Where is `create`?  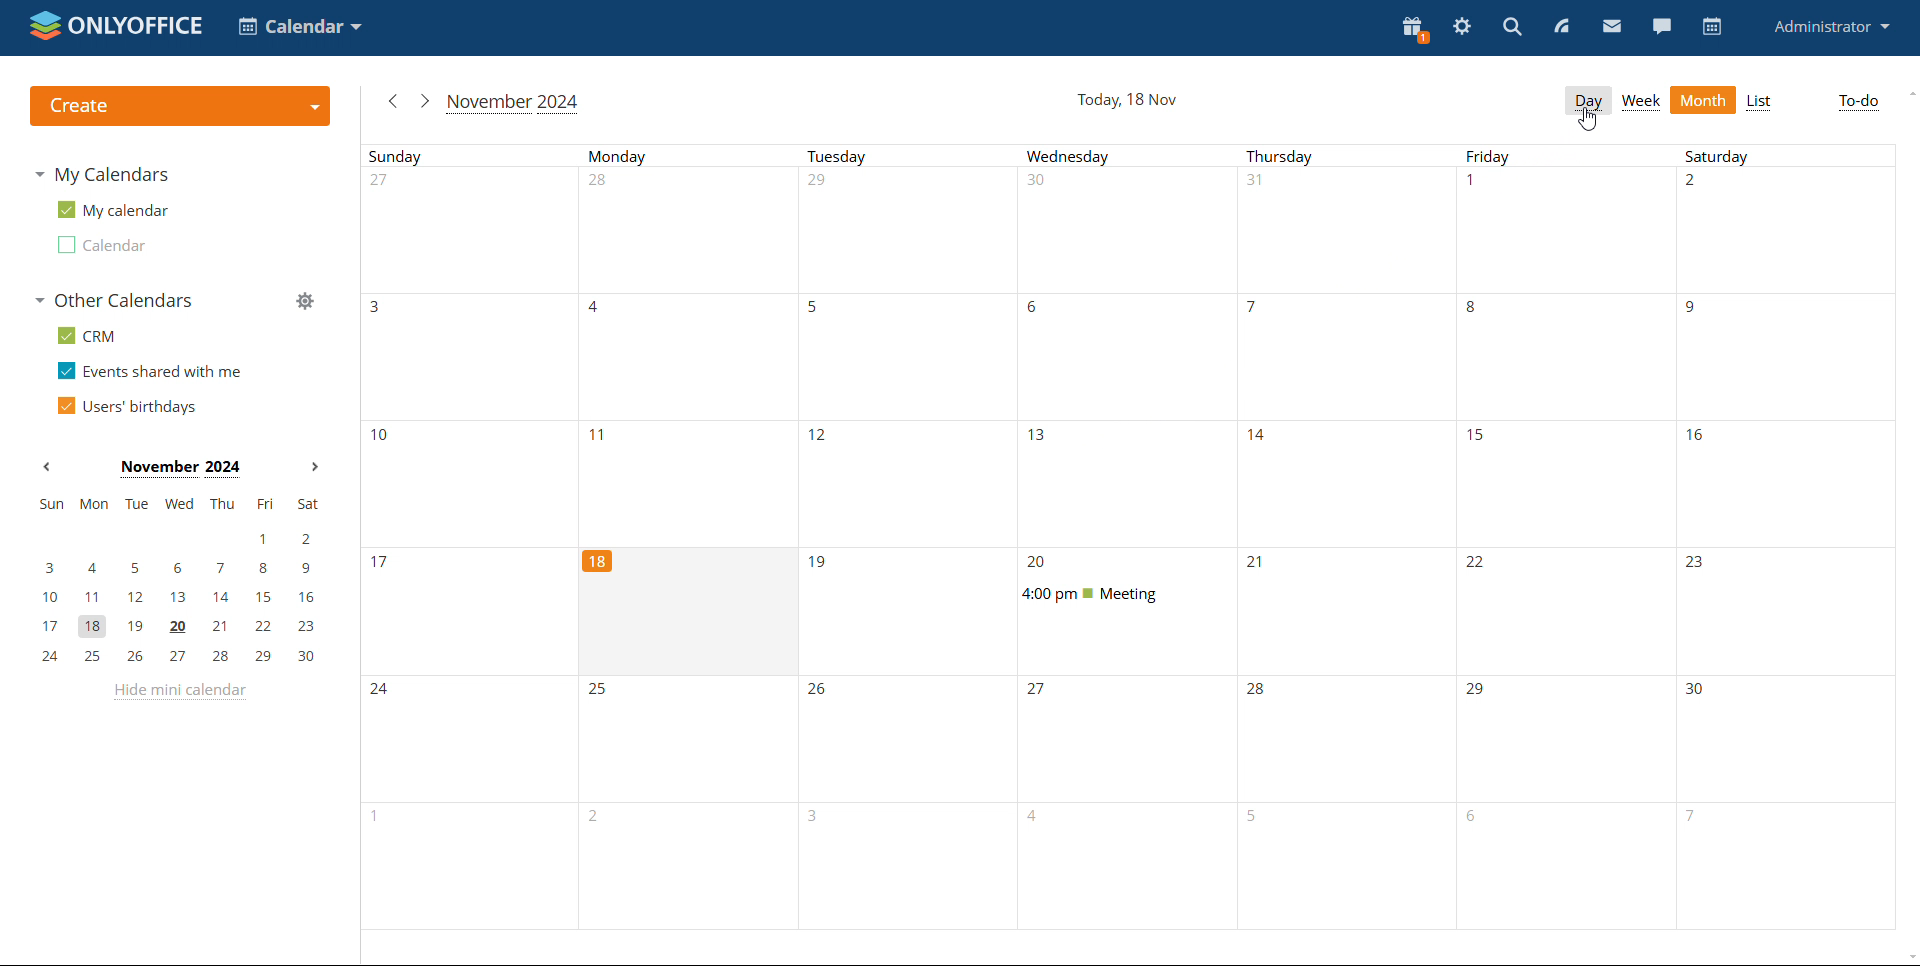
create is located at coordinates (178, 106).